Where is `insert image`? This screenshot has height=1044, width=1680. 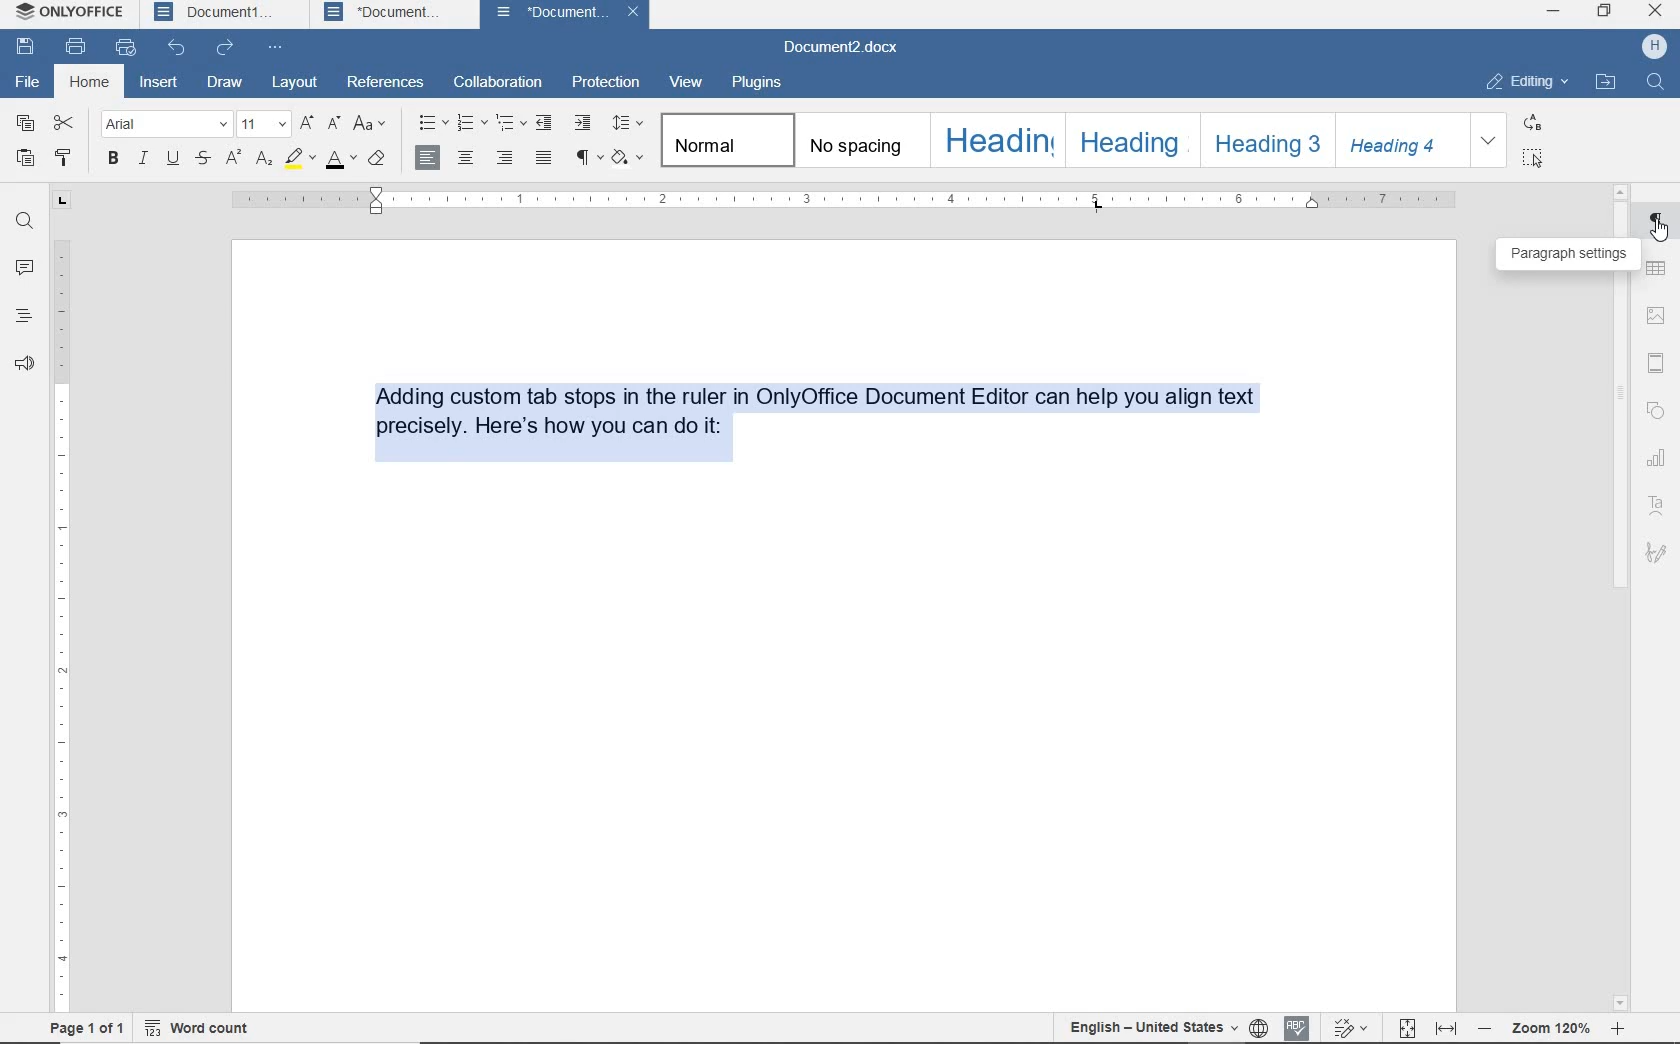
insert image is located at coordinates (1655, 318).